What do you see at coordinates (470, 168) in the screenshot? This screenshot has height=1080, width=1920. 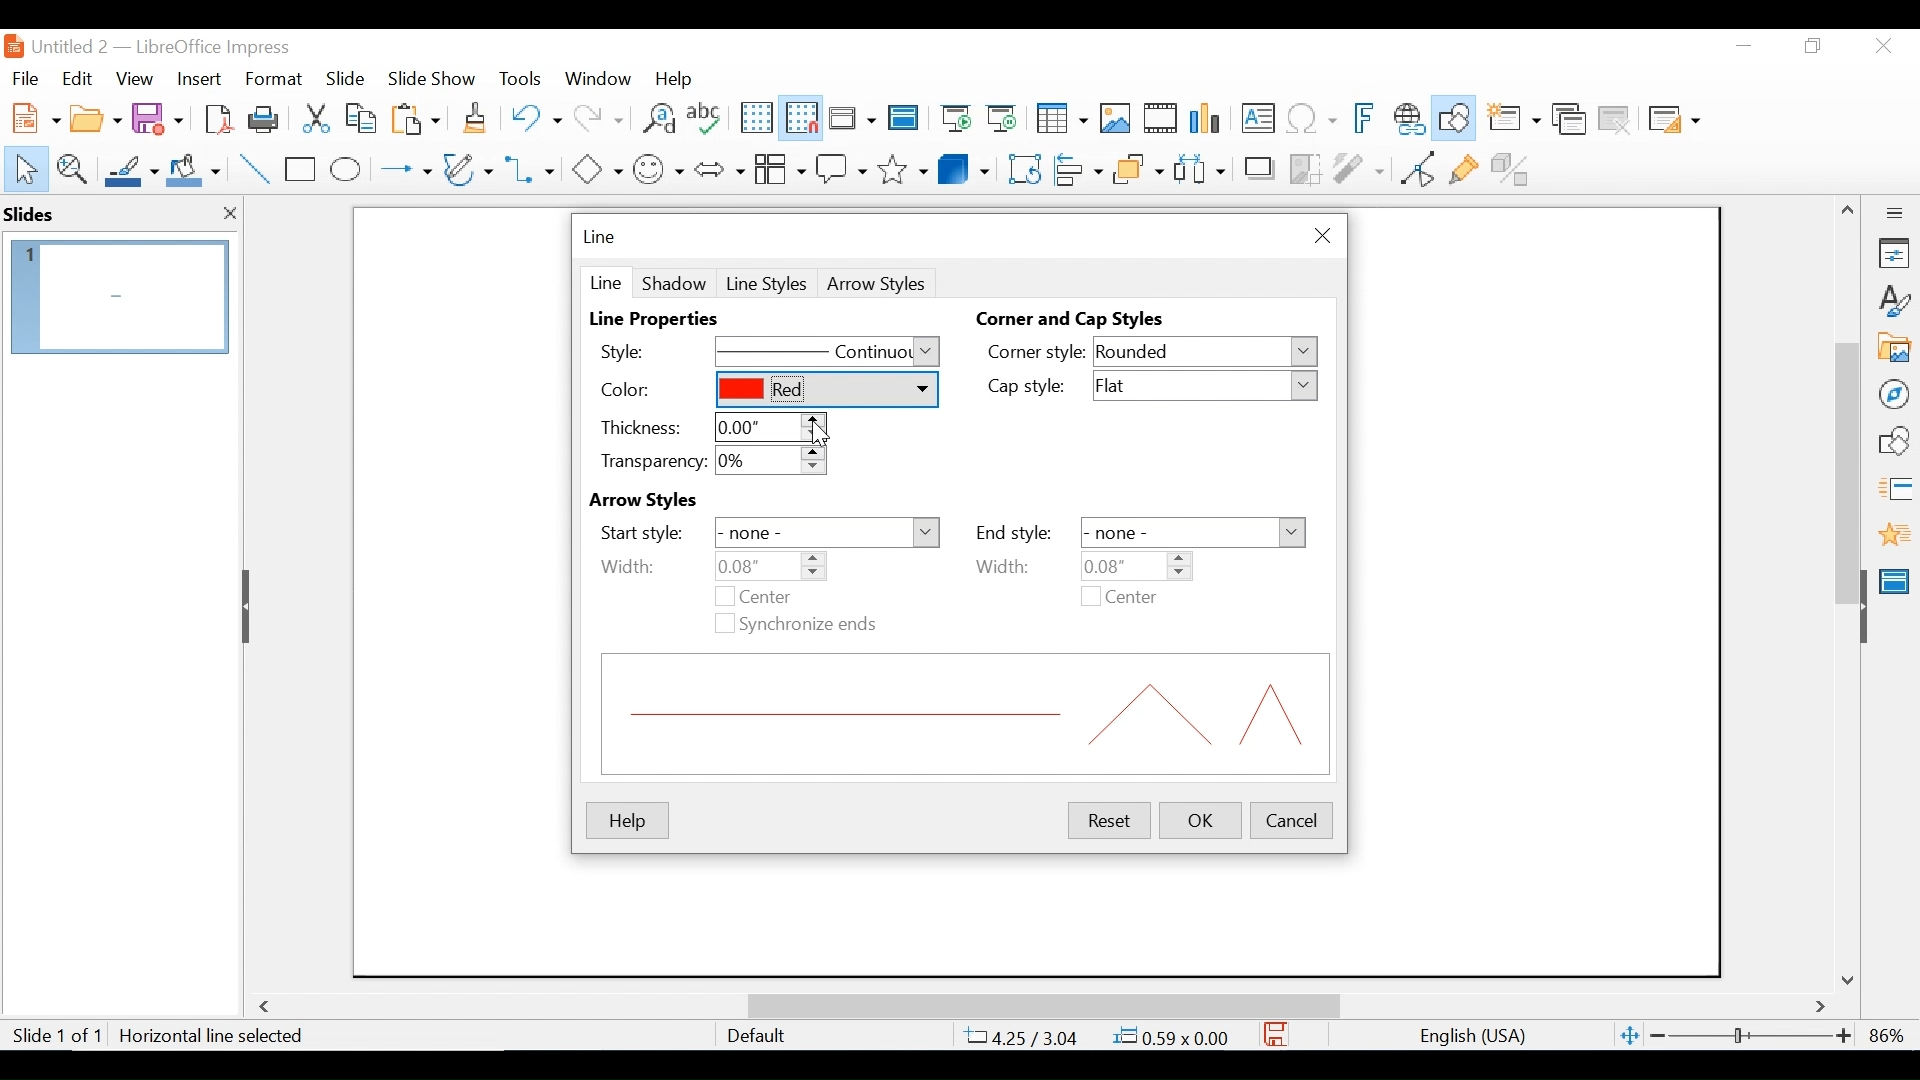 I see `` at bounding box center [470, 168].